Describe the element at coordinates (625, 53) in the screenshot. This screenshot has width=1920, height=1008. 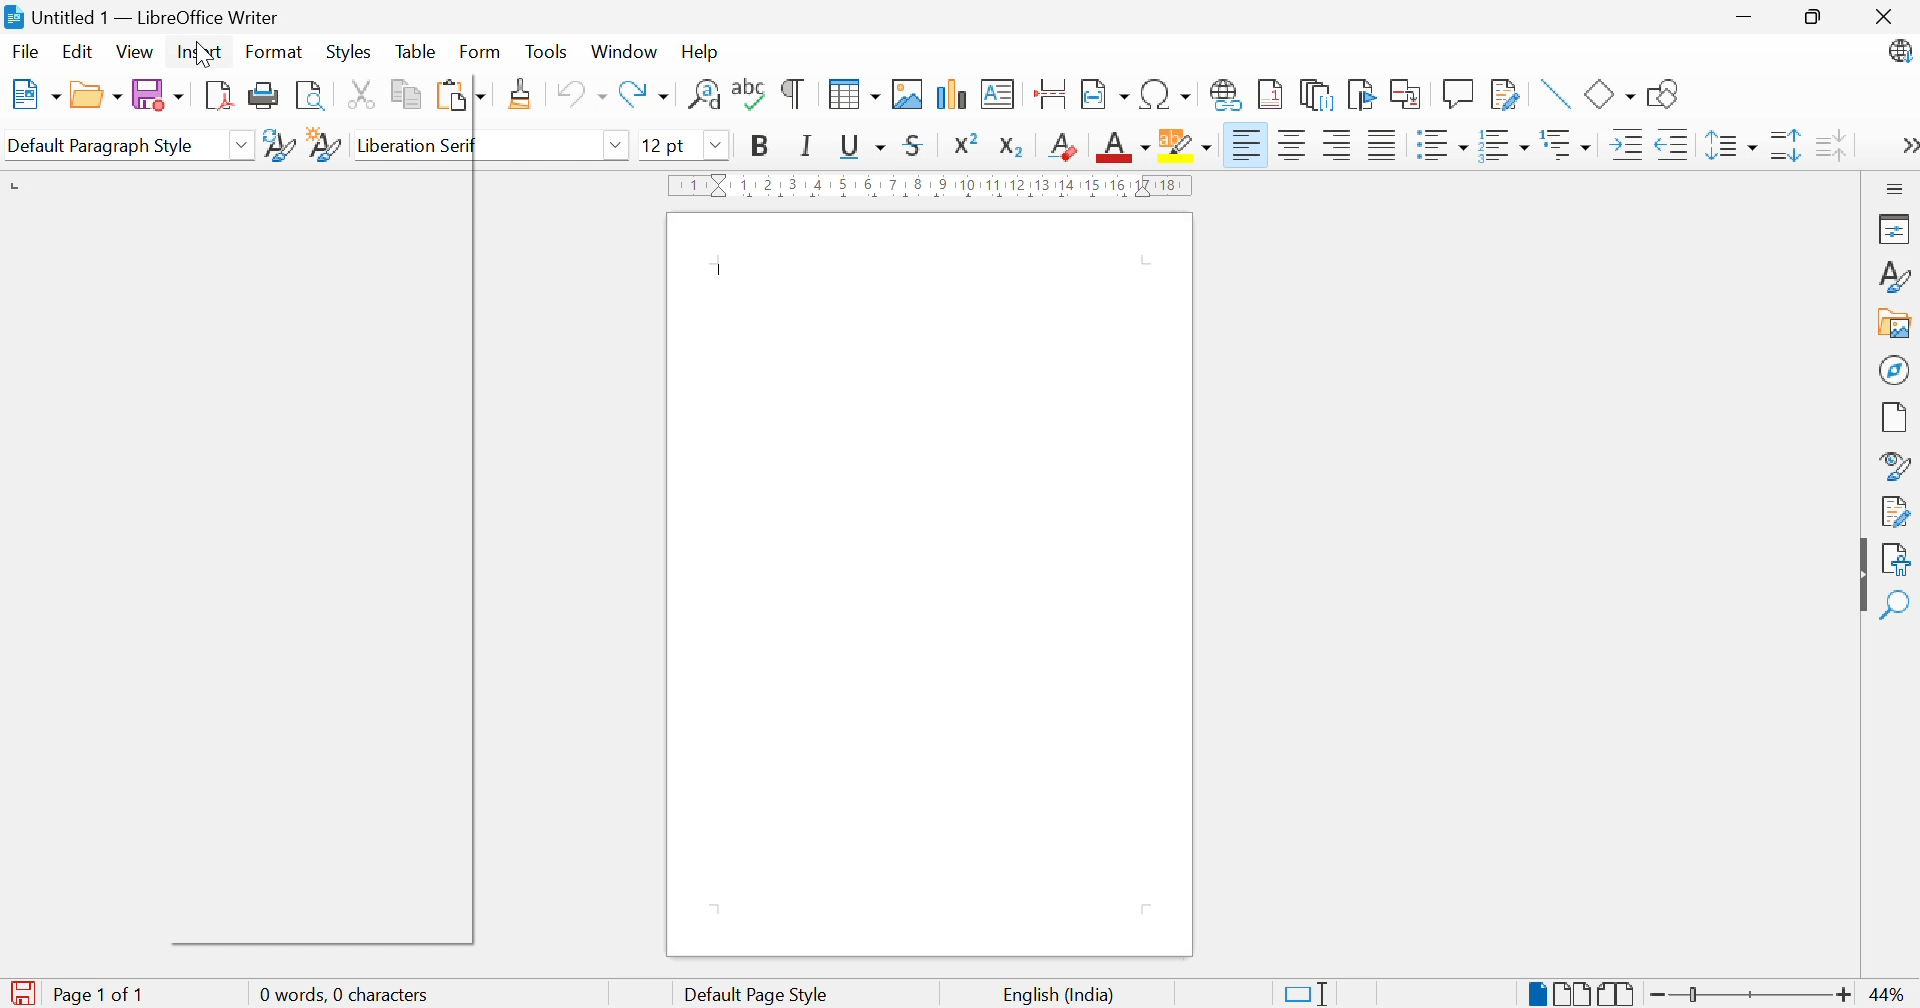
I see `Windows` at that location.